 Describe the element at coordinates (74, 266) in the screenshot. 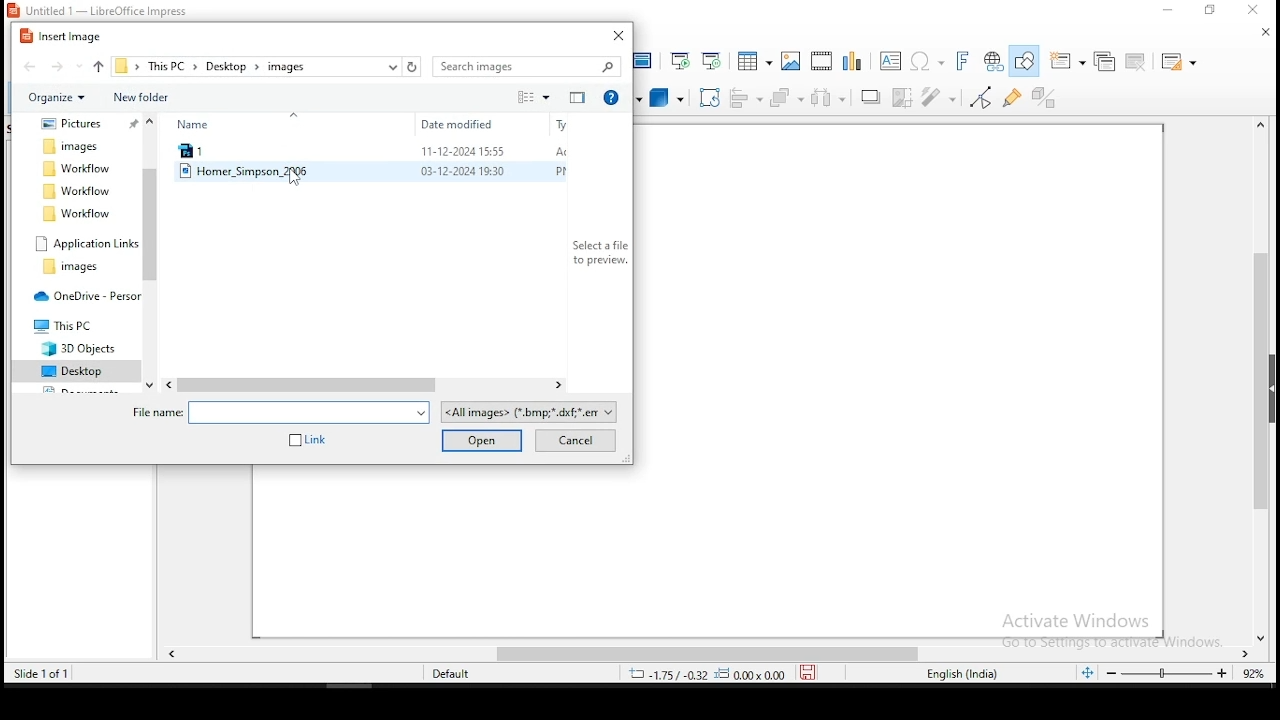

I see `system folder` at that location.